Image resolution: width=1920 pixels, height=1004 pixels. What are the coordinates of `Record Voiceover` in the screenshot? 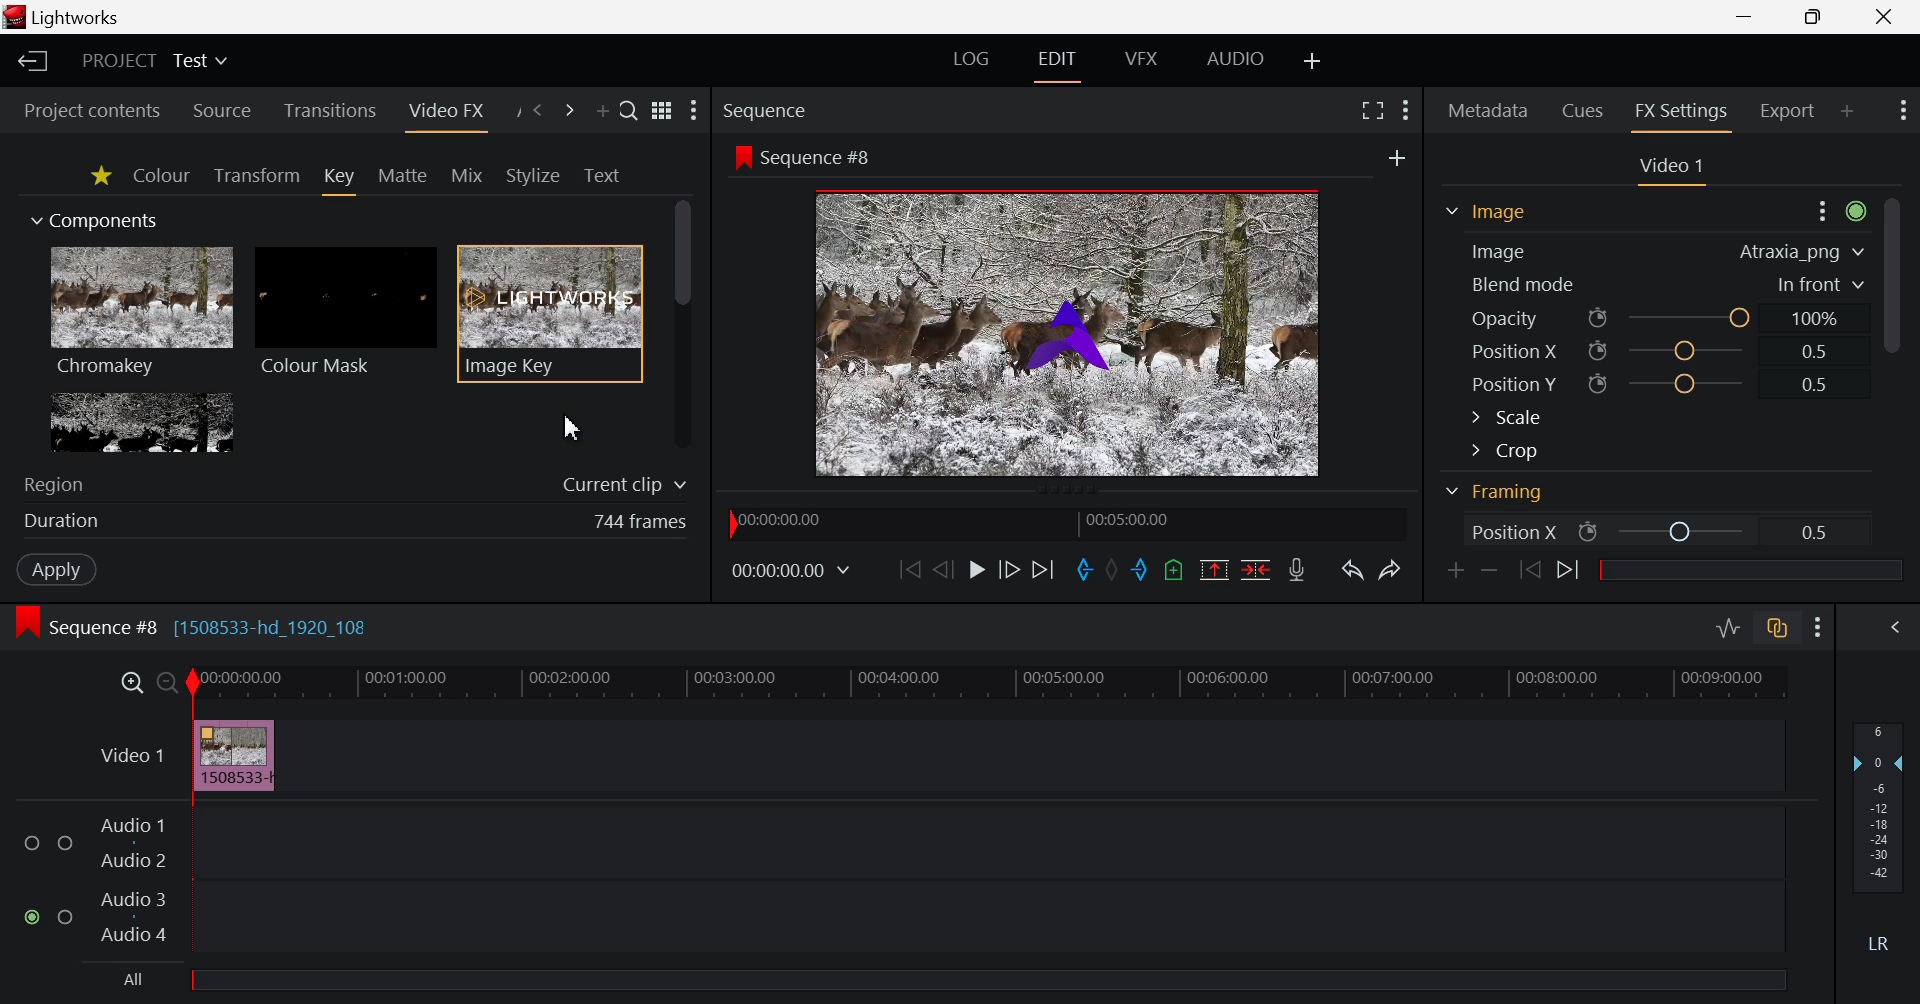 It's located at (1301, 572).